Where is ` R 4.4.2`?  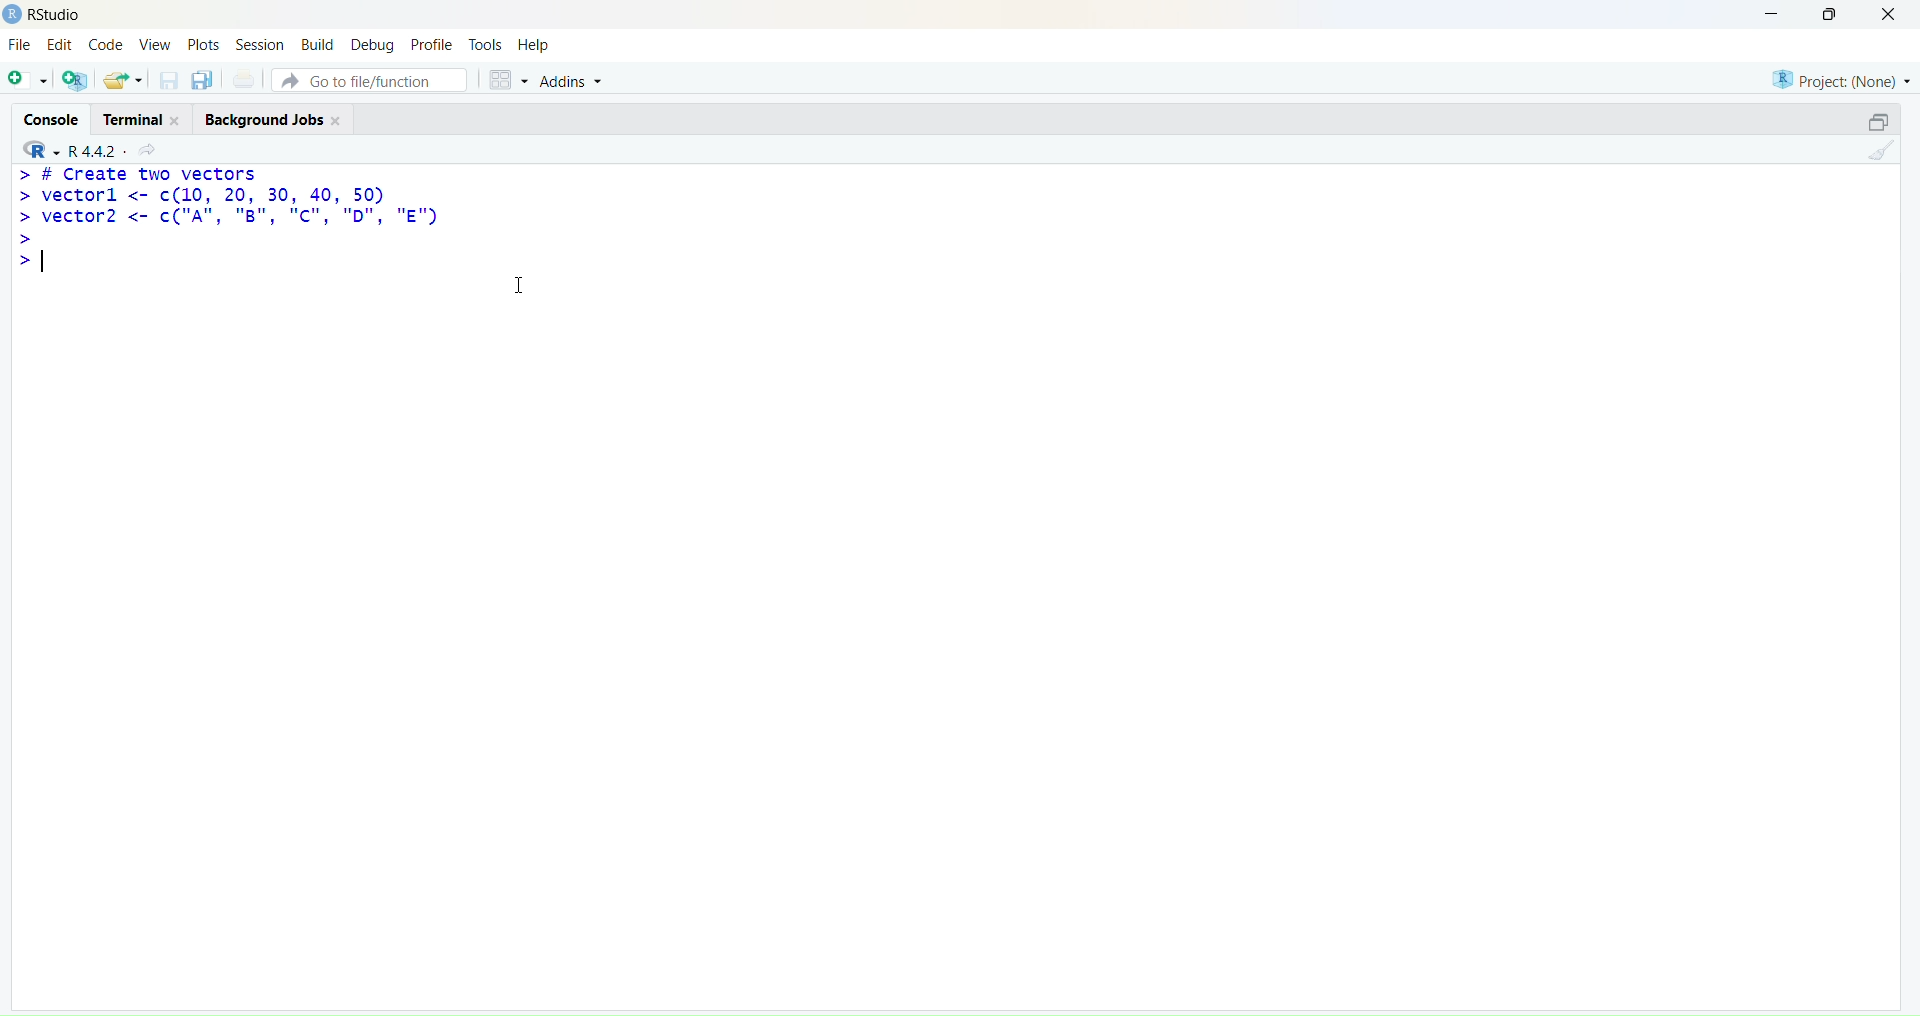
 R 4.4.2 is located at coordinates (67, 151).